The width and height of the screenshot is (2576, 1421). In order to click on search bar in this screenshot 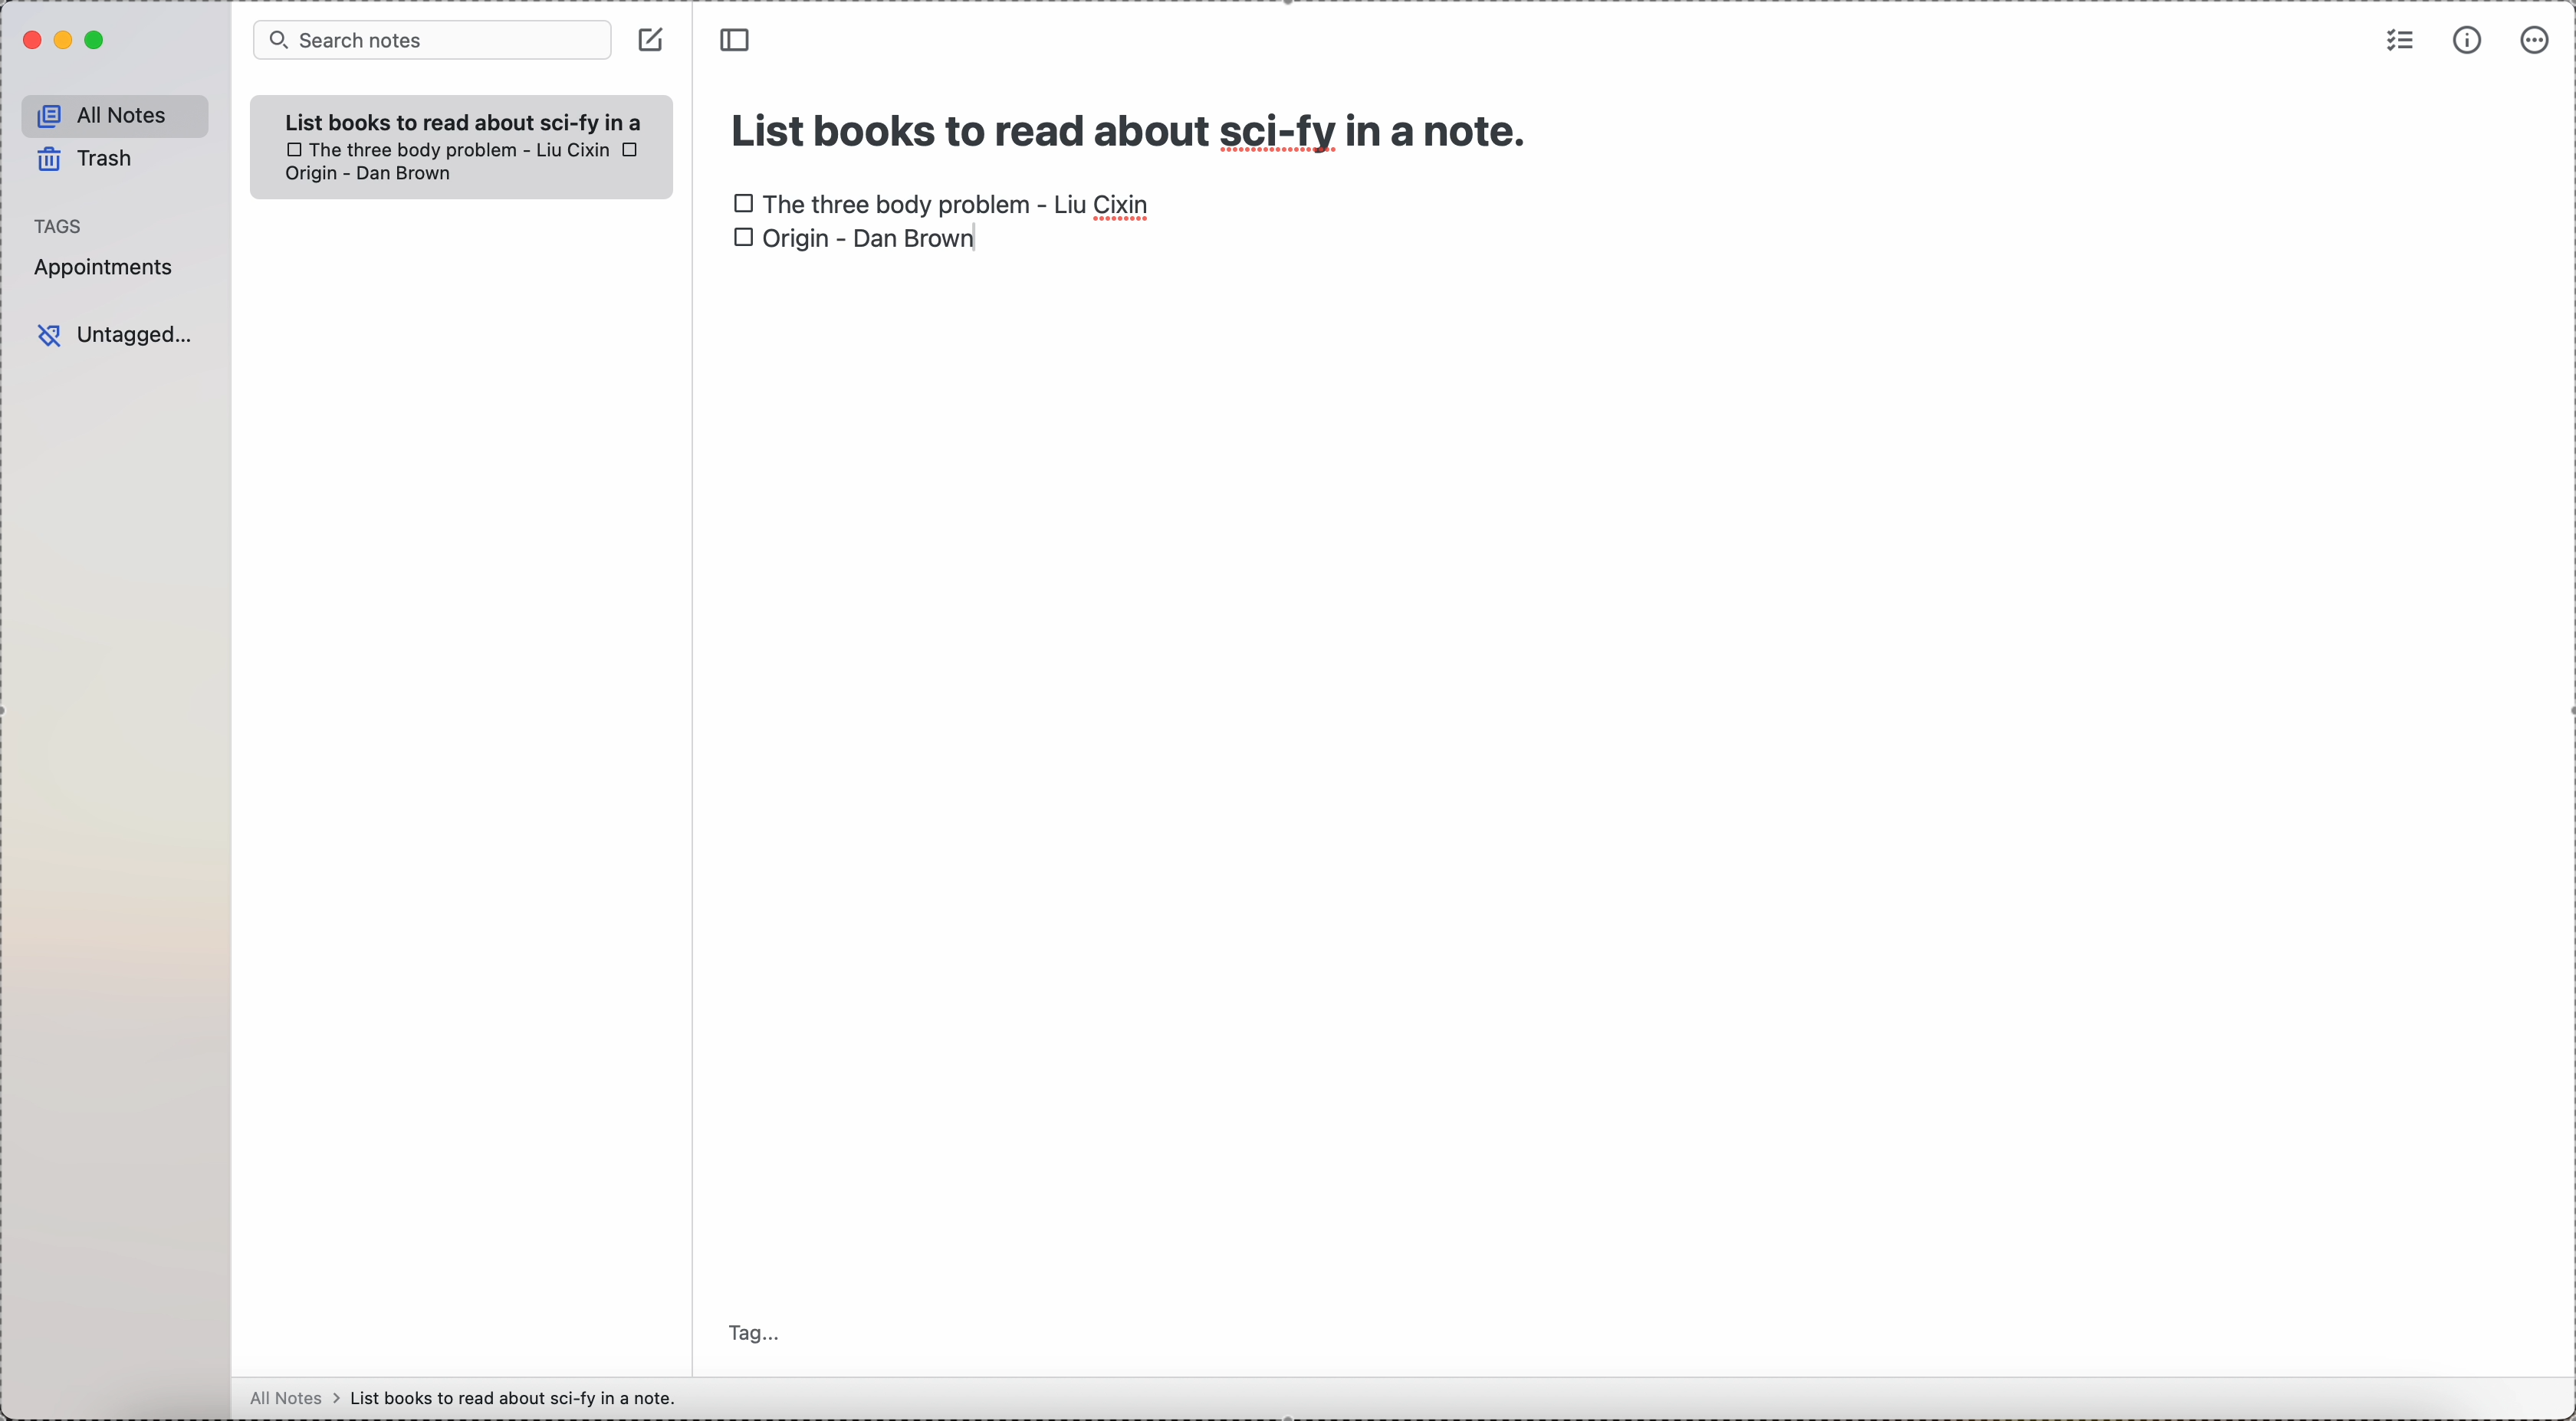, I will do `click(430, 41)`.